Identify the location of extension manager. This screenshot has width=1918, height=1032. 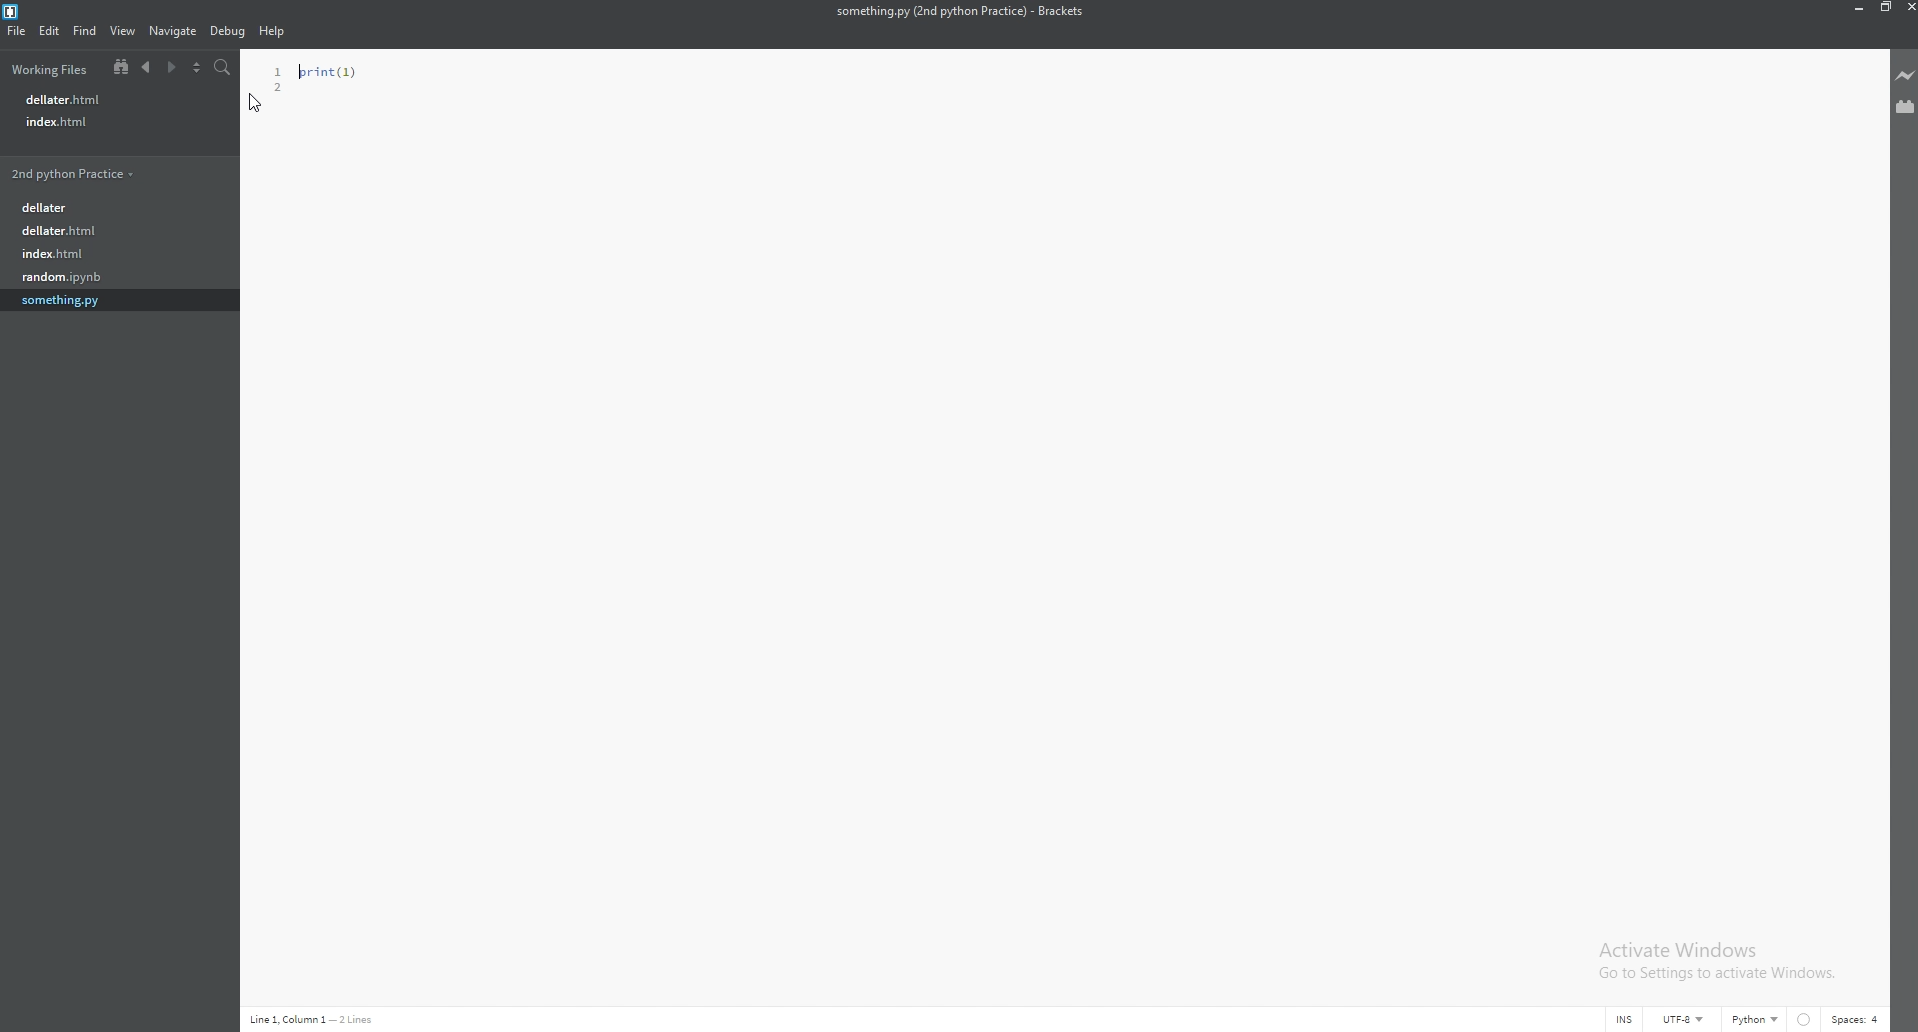
(1904, 107).